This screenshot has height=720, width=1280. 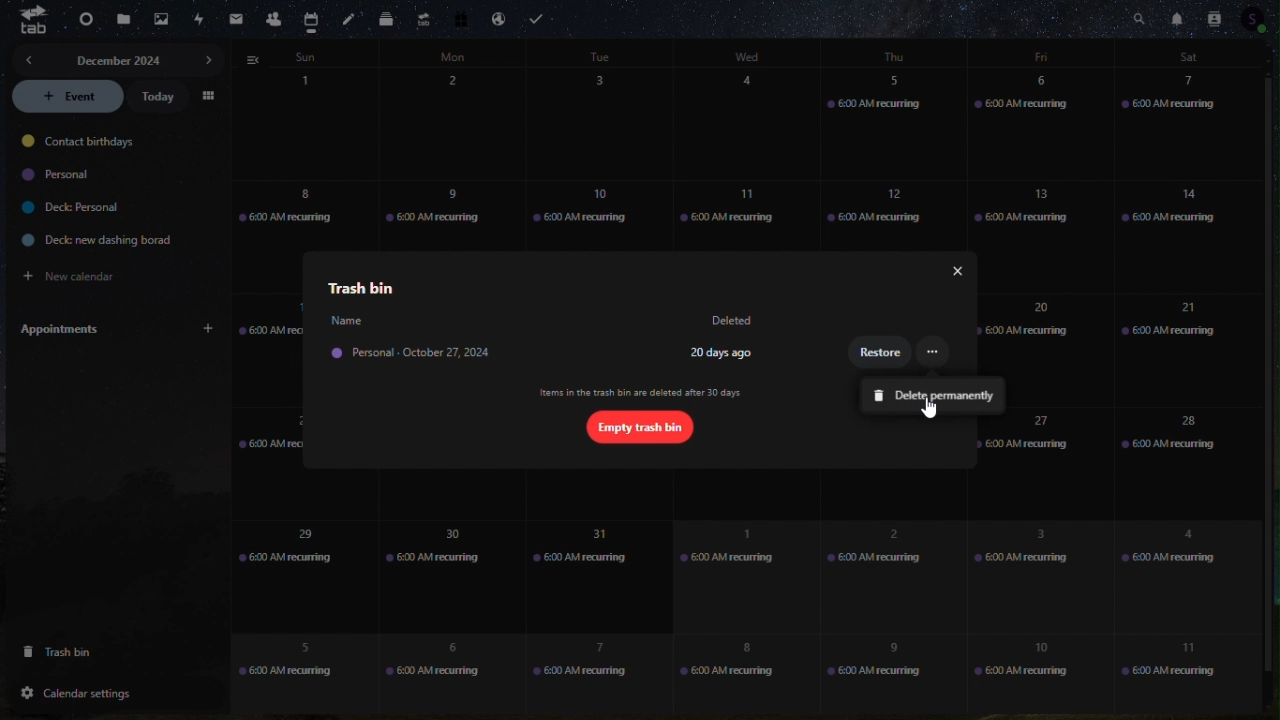 I want to click on Appointments, so click(x=115, y=329).